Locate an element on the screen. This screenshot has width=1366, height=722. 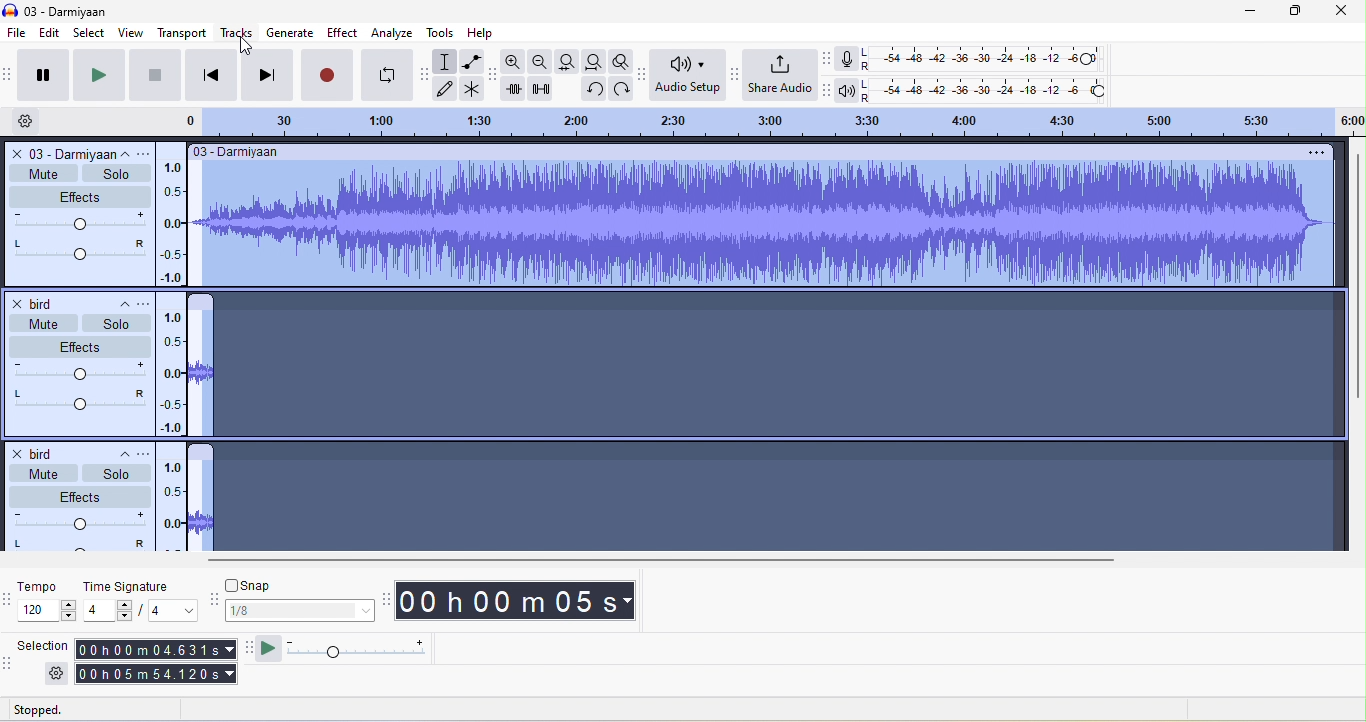
mute is located at coordinates (43, 172).